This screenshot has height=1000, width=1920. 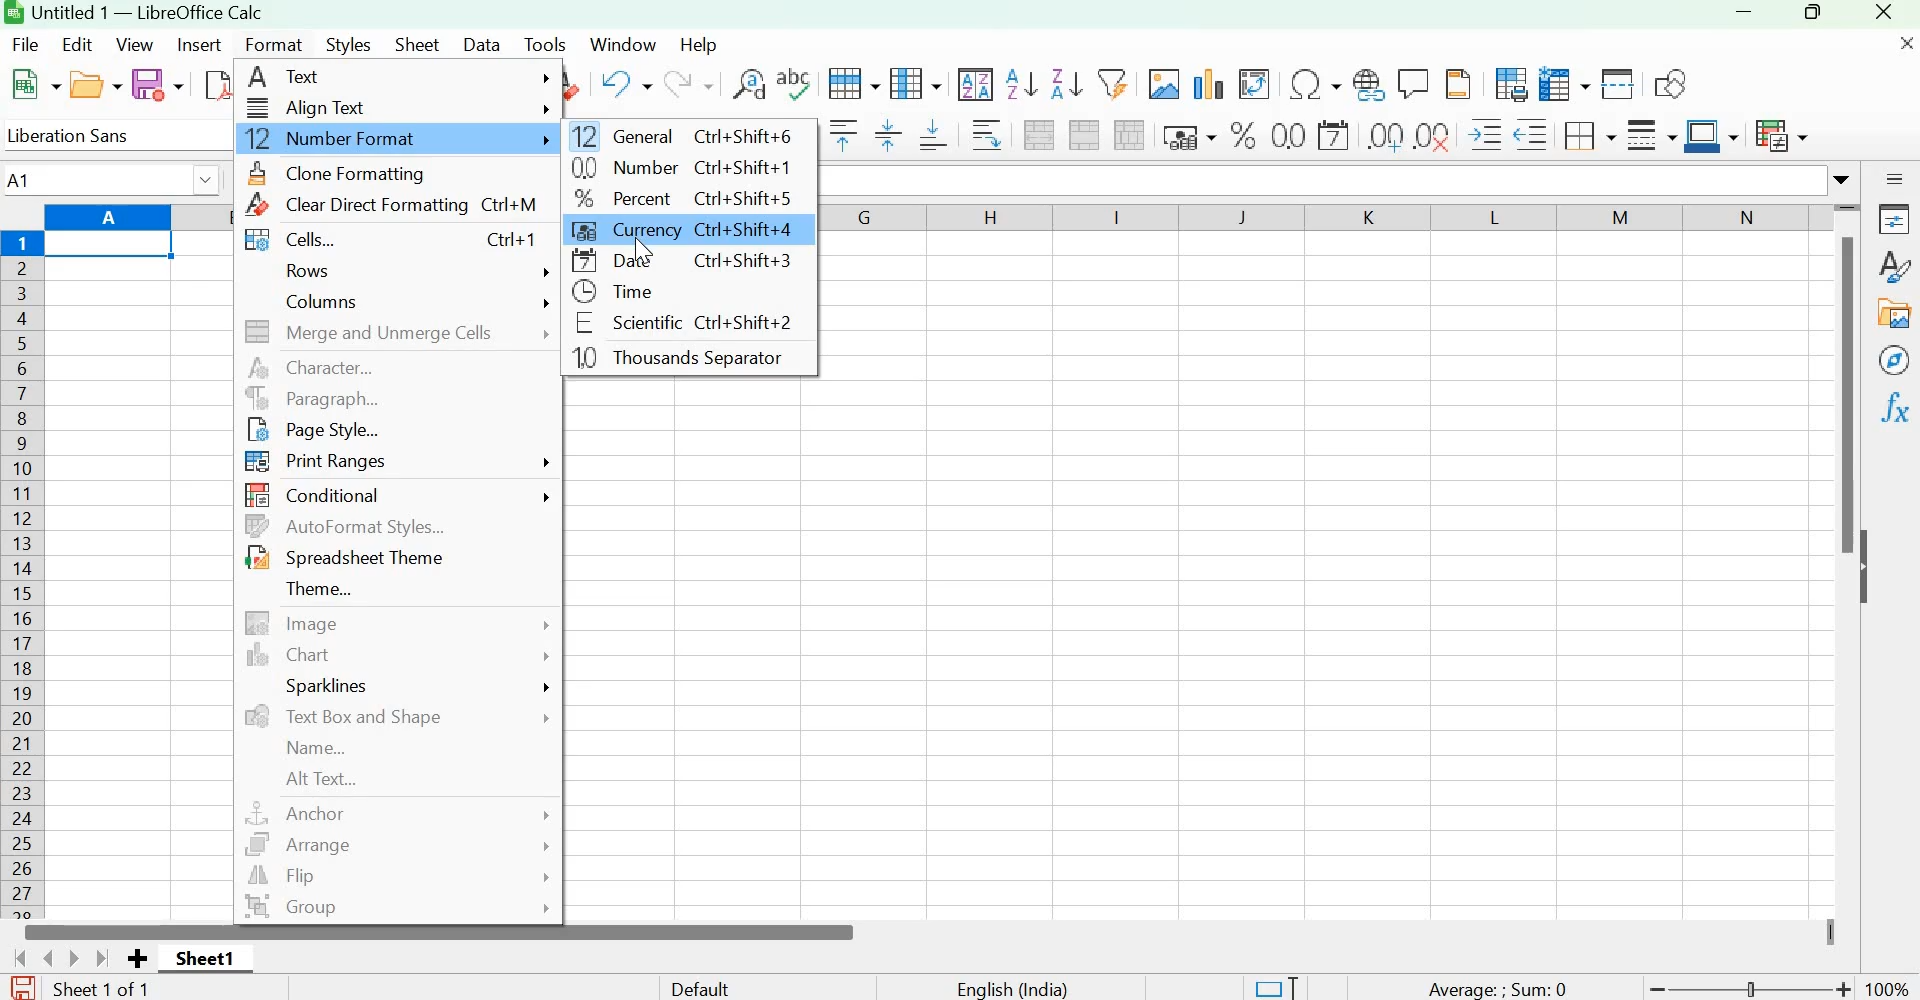 I want to click on Zoom out, so click(x=1657, y=988).